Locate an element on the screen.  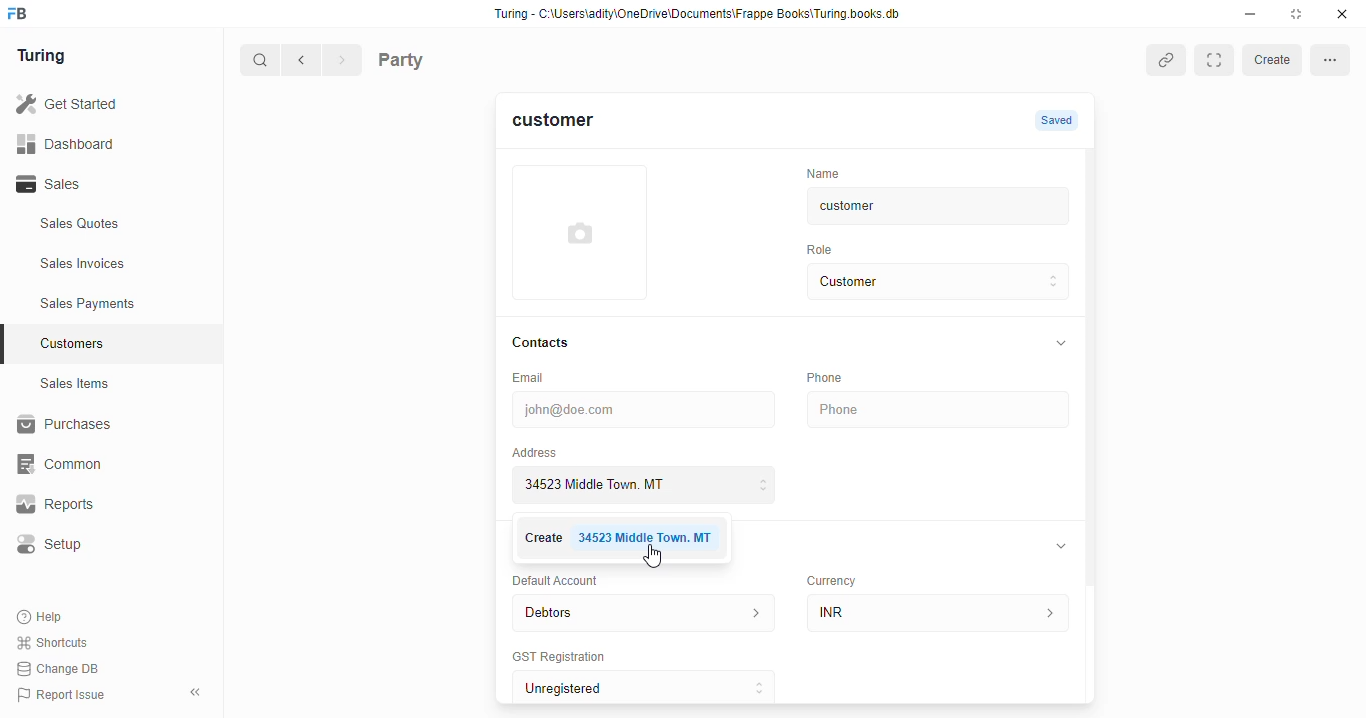
Address is located at coordinates (534, 450).